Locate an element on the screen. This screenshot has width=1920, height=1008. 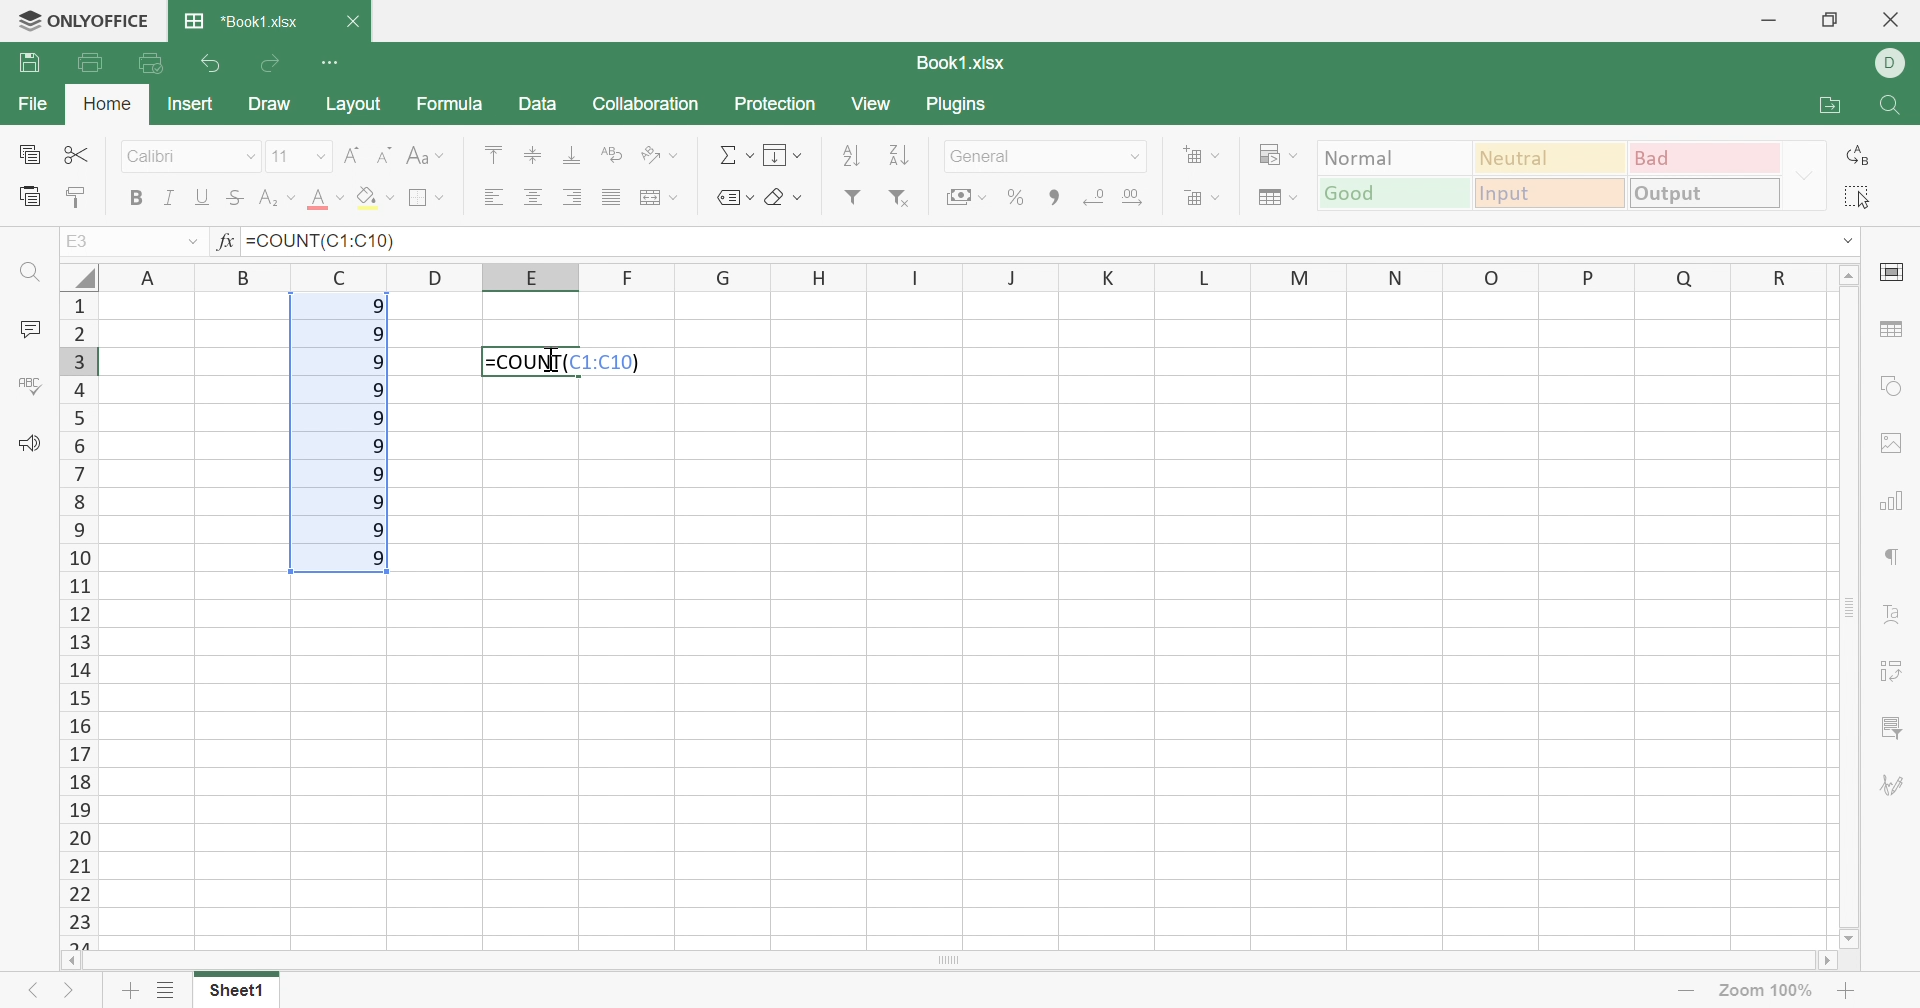
Sheet1 is located at coordinates (243, 992).